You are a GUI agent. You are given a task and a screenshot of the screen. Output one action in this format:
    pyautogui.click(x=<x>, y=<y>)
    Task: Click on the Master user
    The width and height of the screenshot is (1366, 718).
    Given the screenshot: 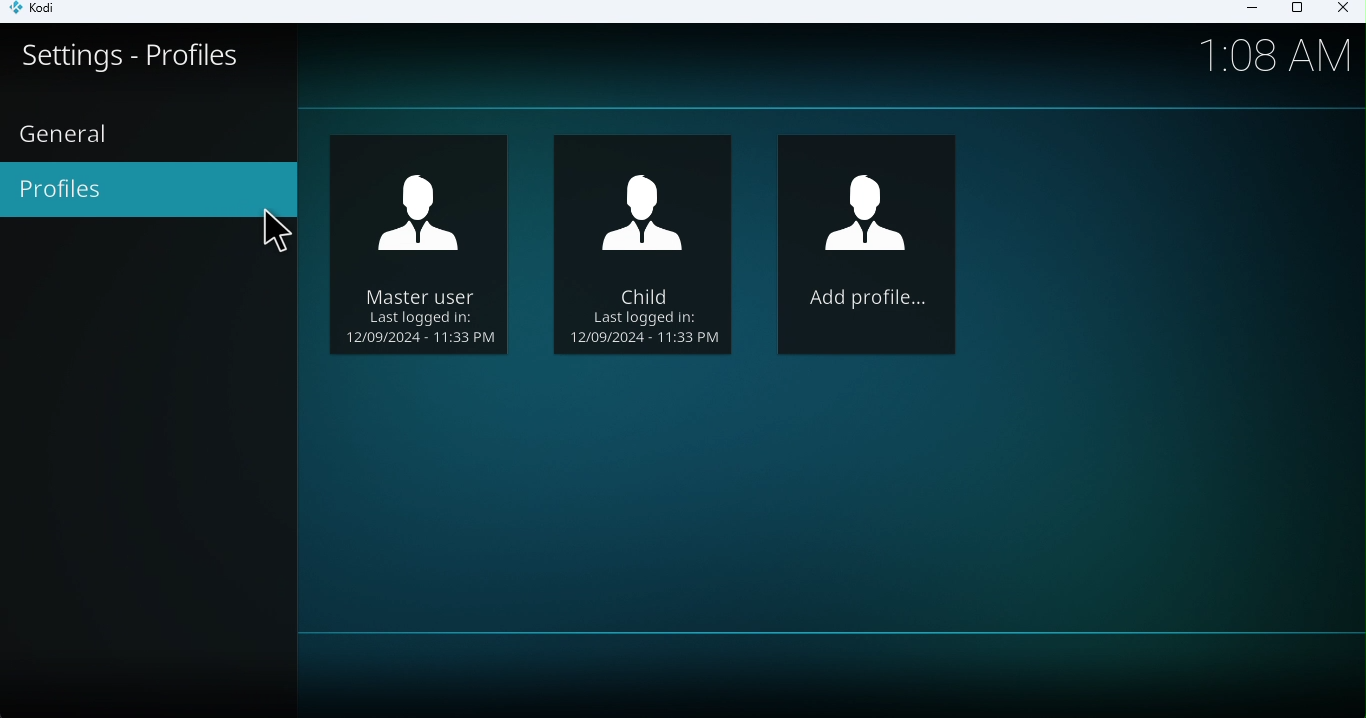 What is the action you would take?
    pyautogui.click(x=426, y=243)
    